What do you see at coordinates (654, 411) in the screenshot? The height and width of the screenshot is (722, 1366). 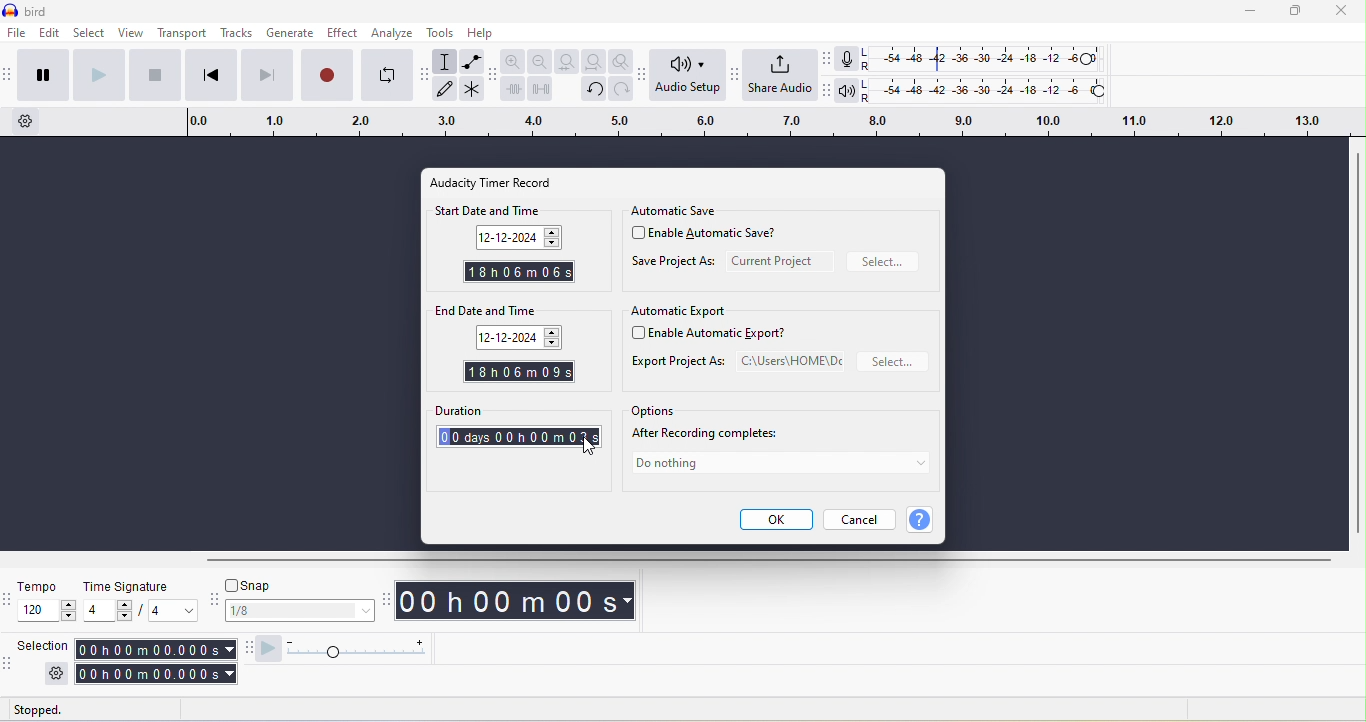 I see `options` at bounding box center [654, 411].